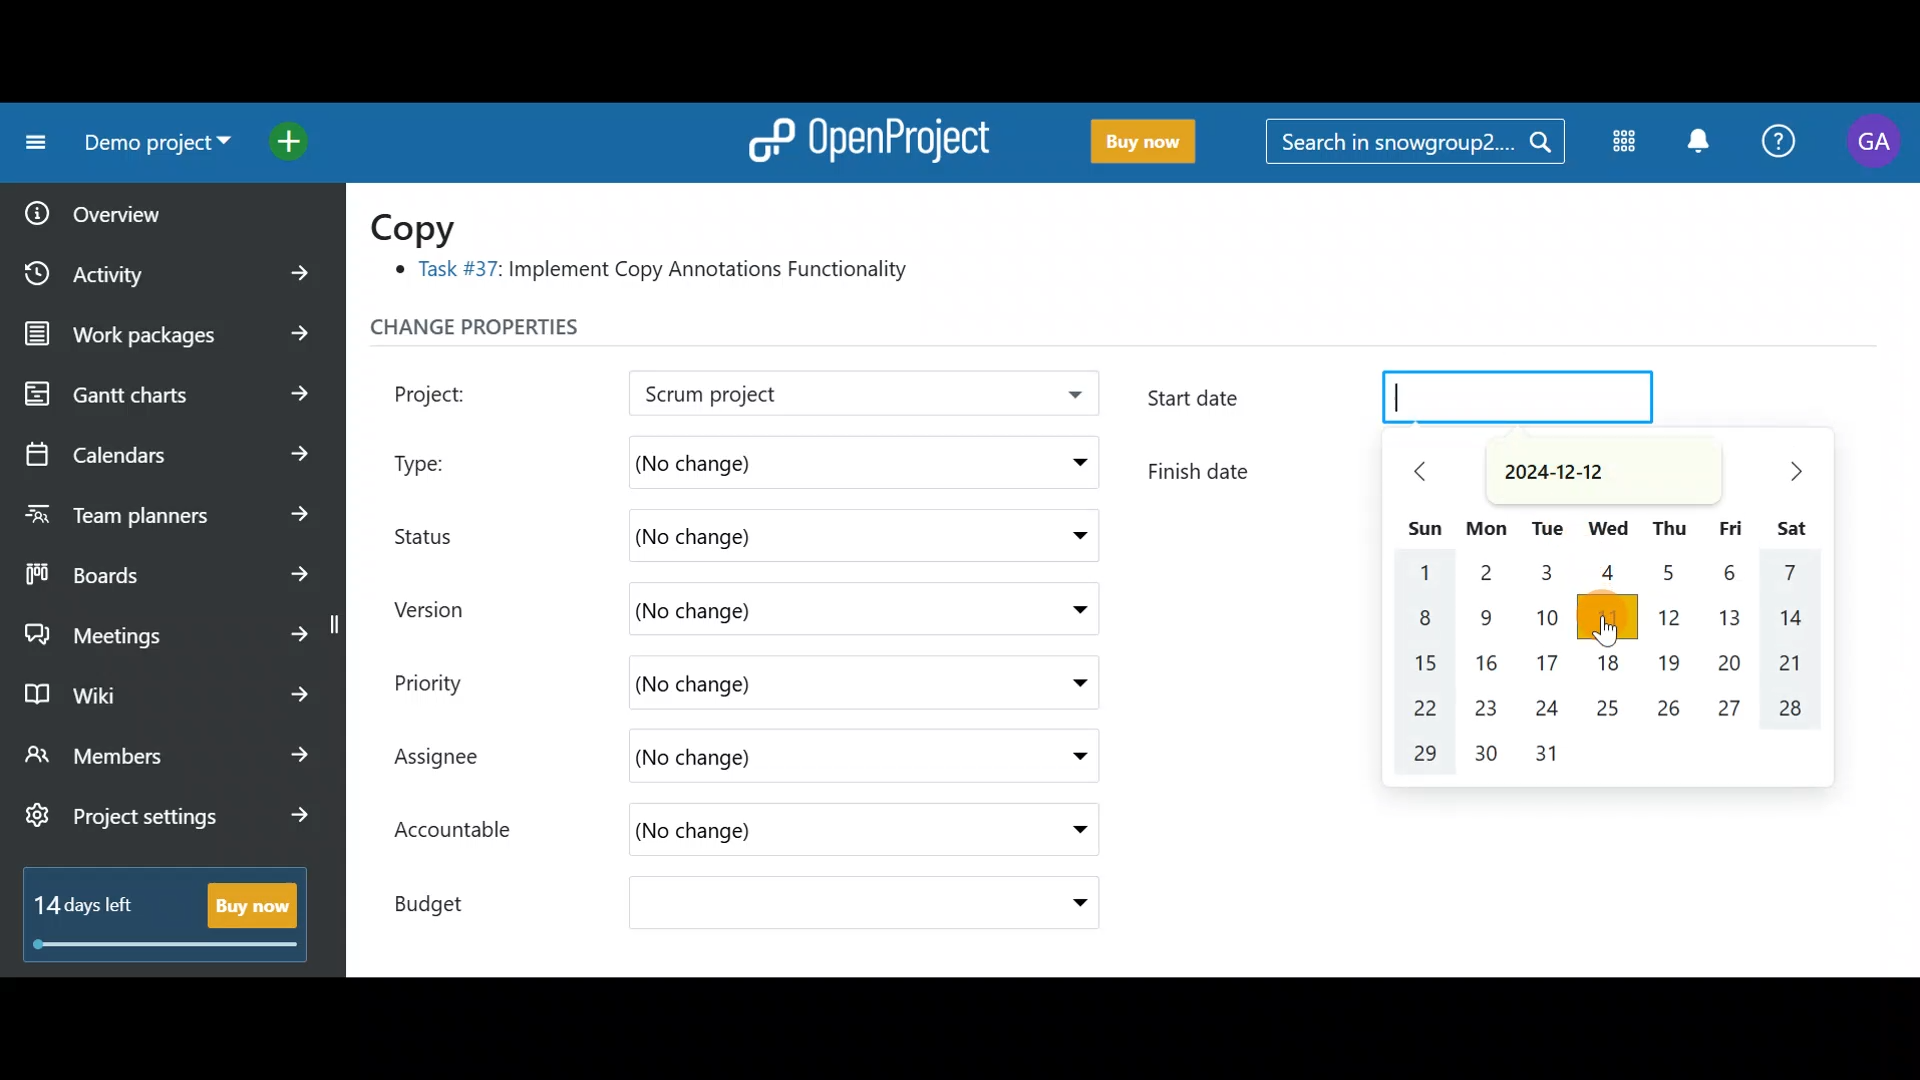 This screenshot has width=1920, height=1080. What do you see at coordinates (1618, 145) in the screenshot?
I see `Modules` at bounding box center [1618, 145].